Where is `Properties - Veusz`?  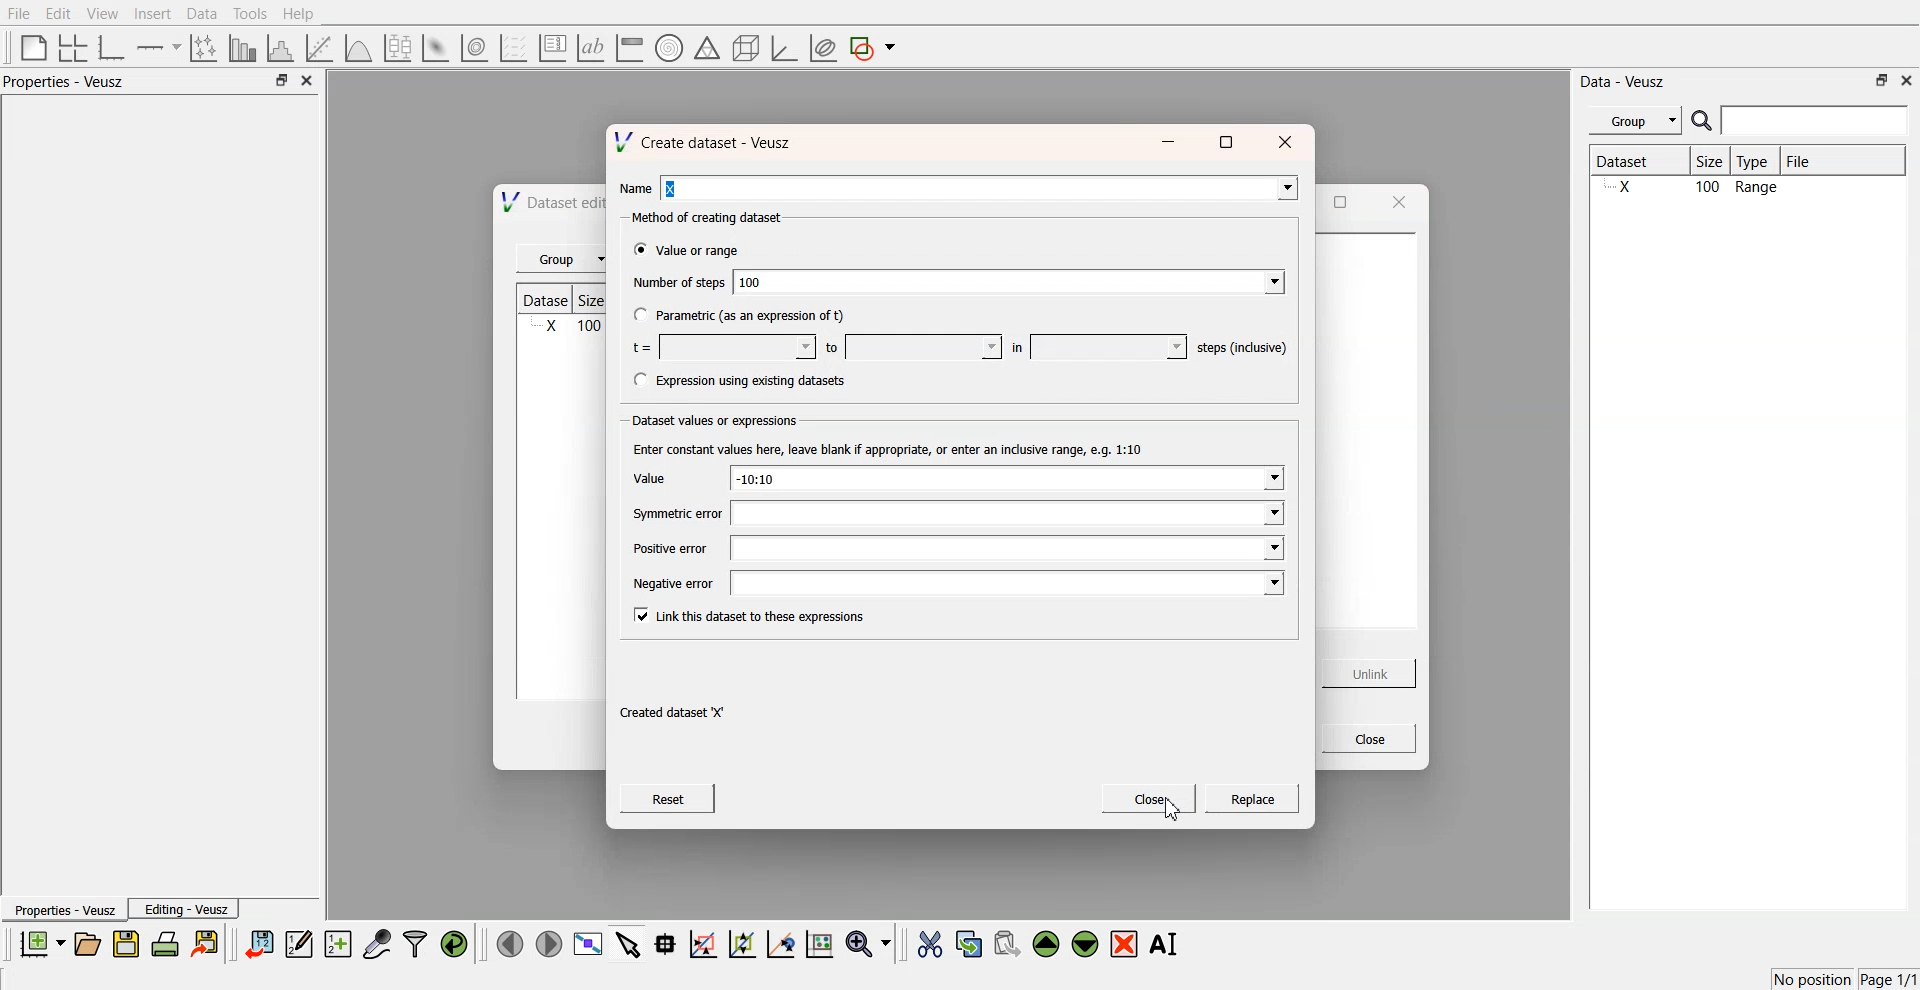
Properties - Veusz is located at coordinates (64, 911).